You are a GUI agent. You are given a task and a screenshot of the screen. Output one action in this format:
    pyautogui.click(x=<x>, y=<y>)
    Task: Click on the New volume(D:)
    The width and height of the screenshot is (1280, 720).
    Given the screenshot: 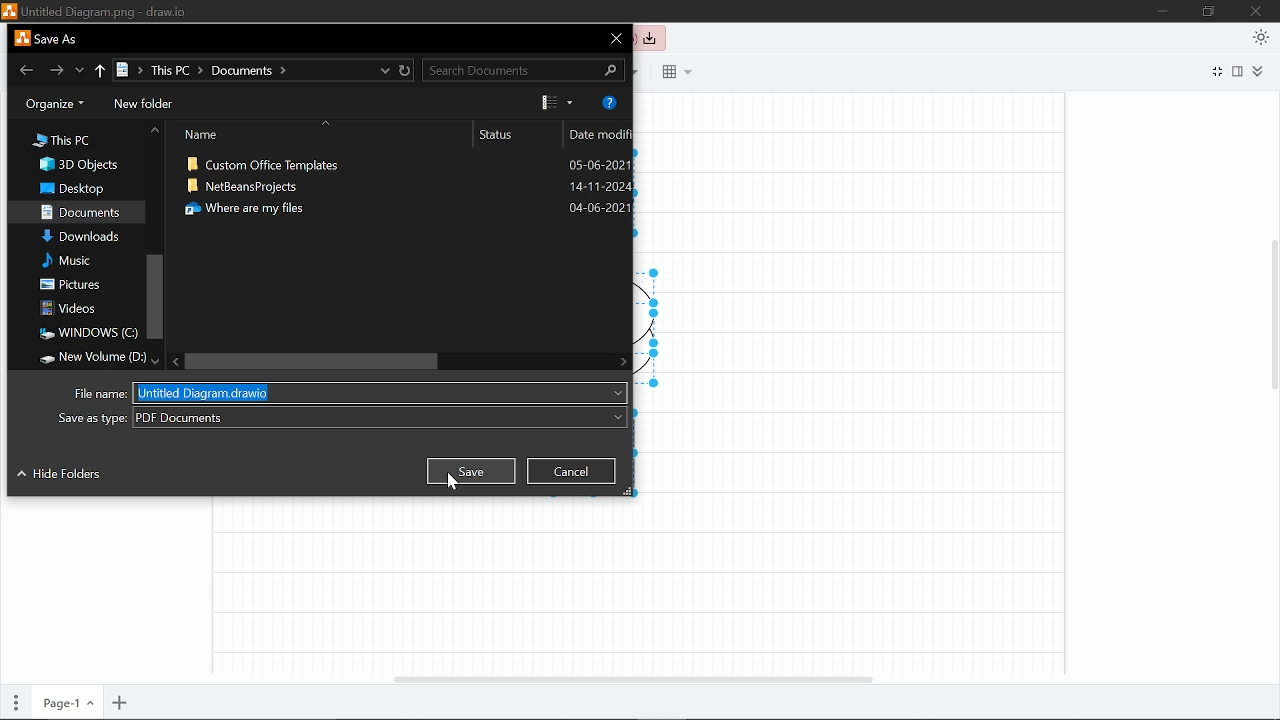 What is the action you would take?
    pyautogui.click(x=90, y=356)
    